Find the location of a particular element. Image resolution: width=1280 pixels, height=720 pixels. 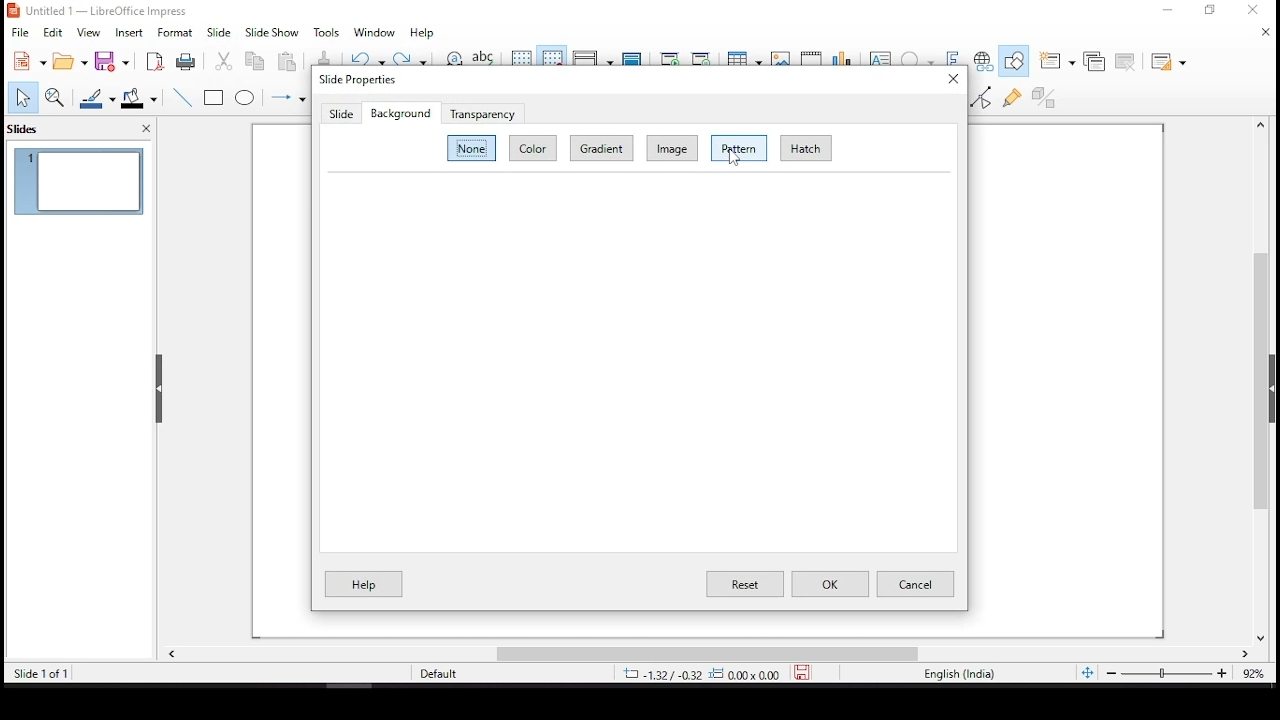

background is located at coordinates (400, 112).